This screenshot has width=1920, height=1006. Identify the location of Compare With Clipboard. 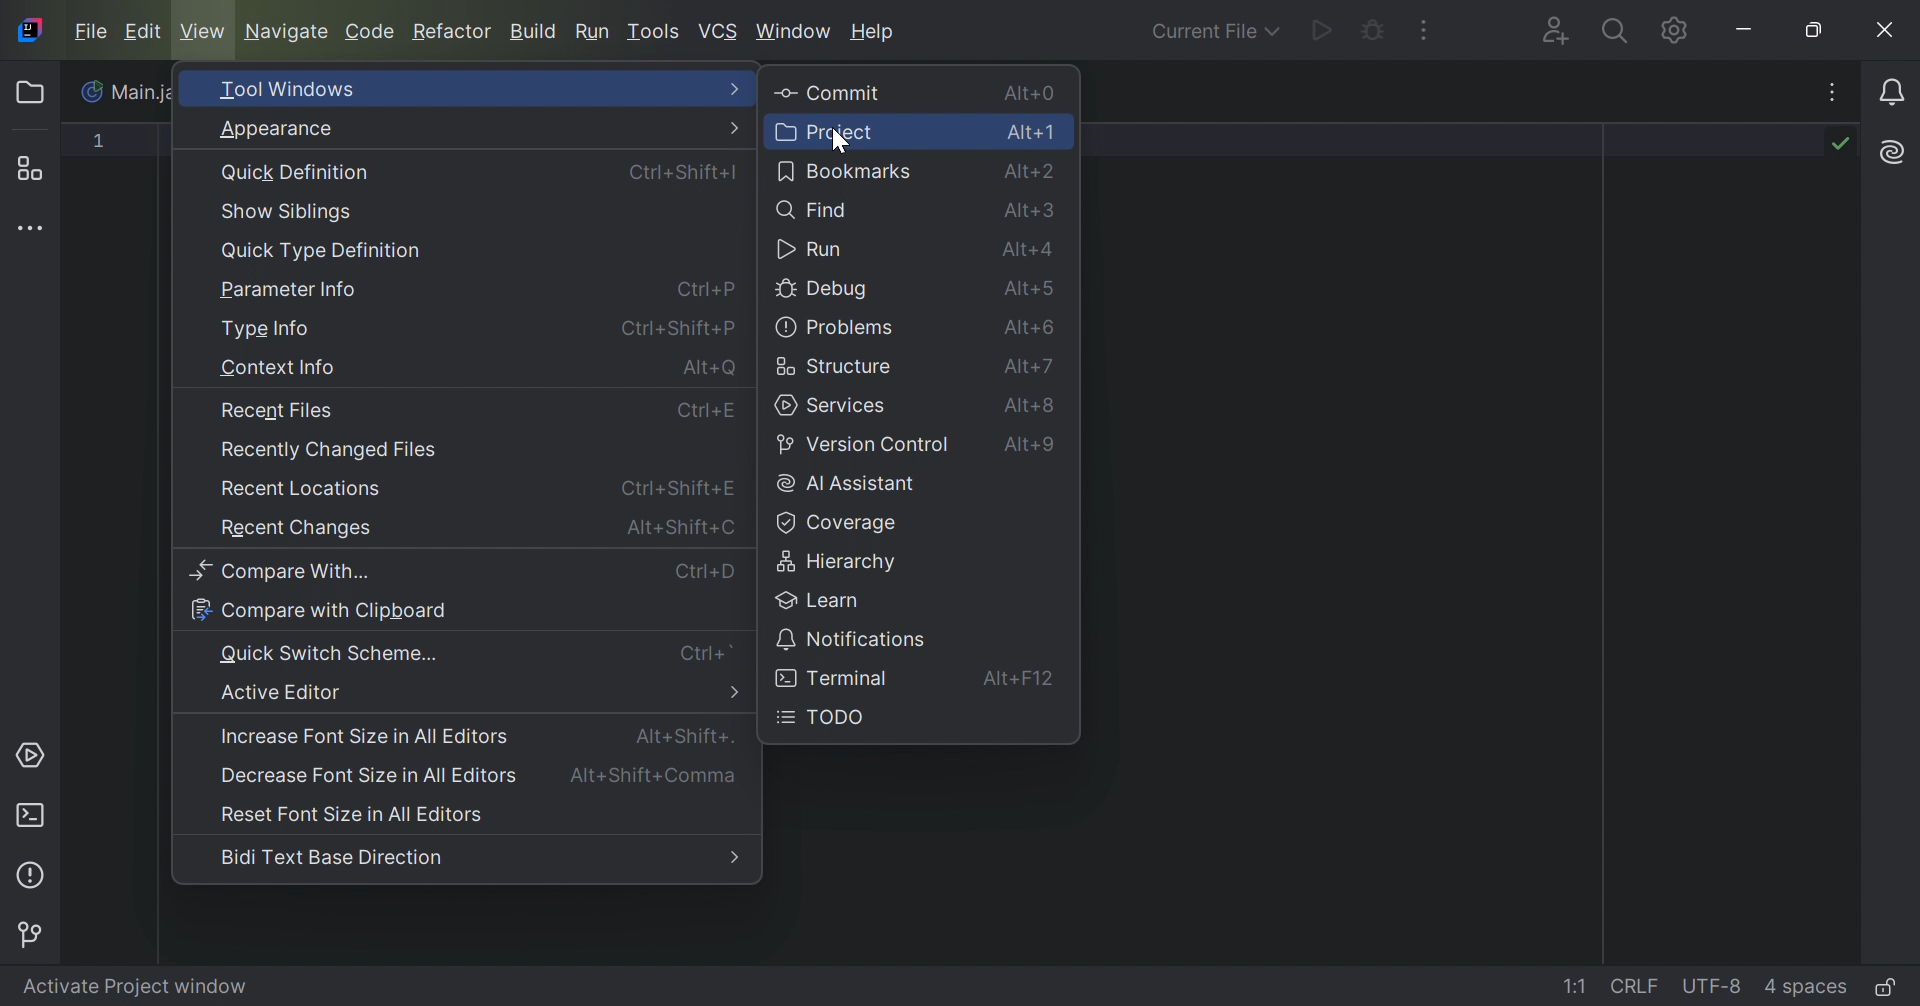
(319, 611).